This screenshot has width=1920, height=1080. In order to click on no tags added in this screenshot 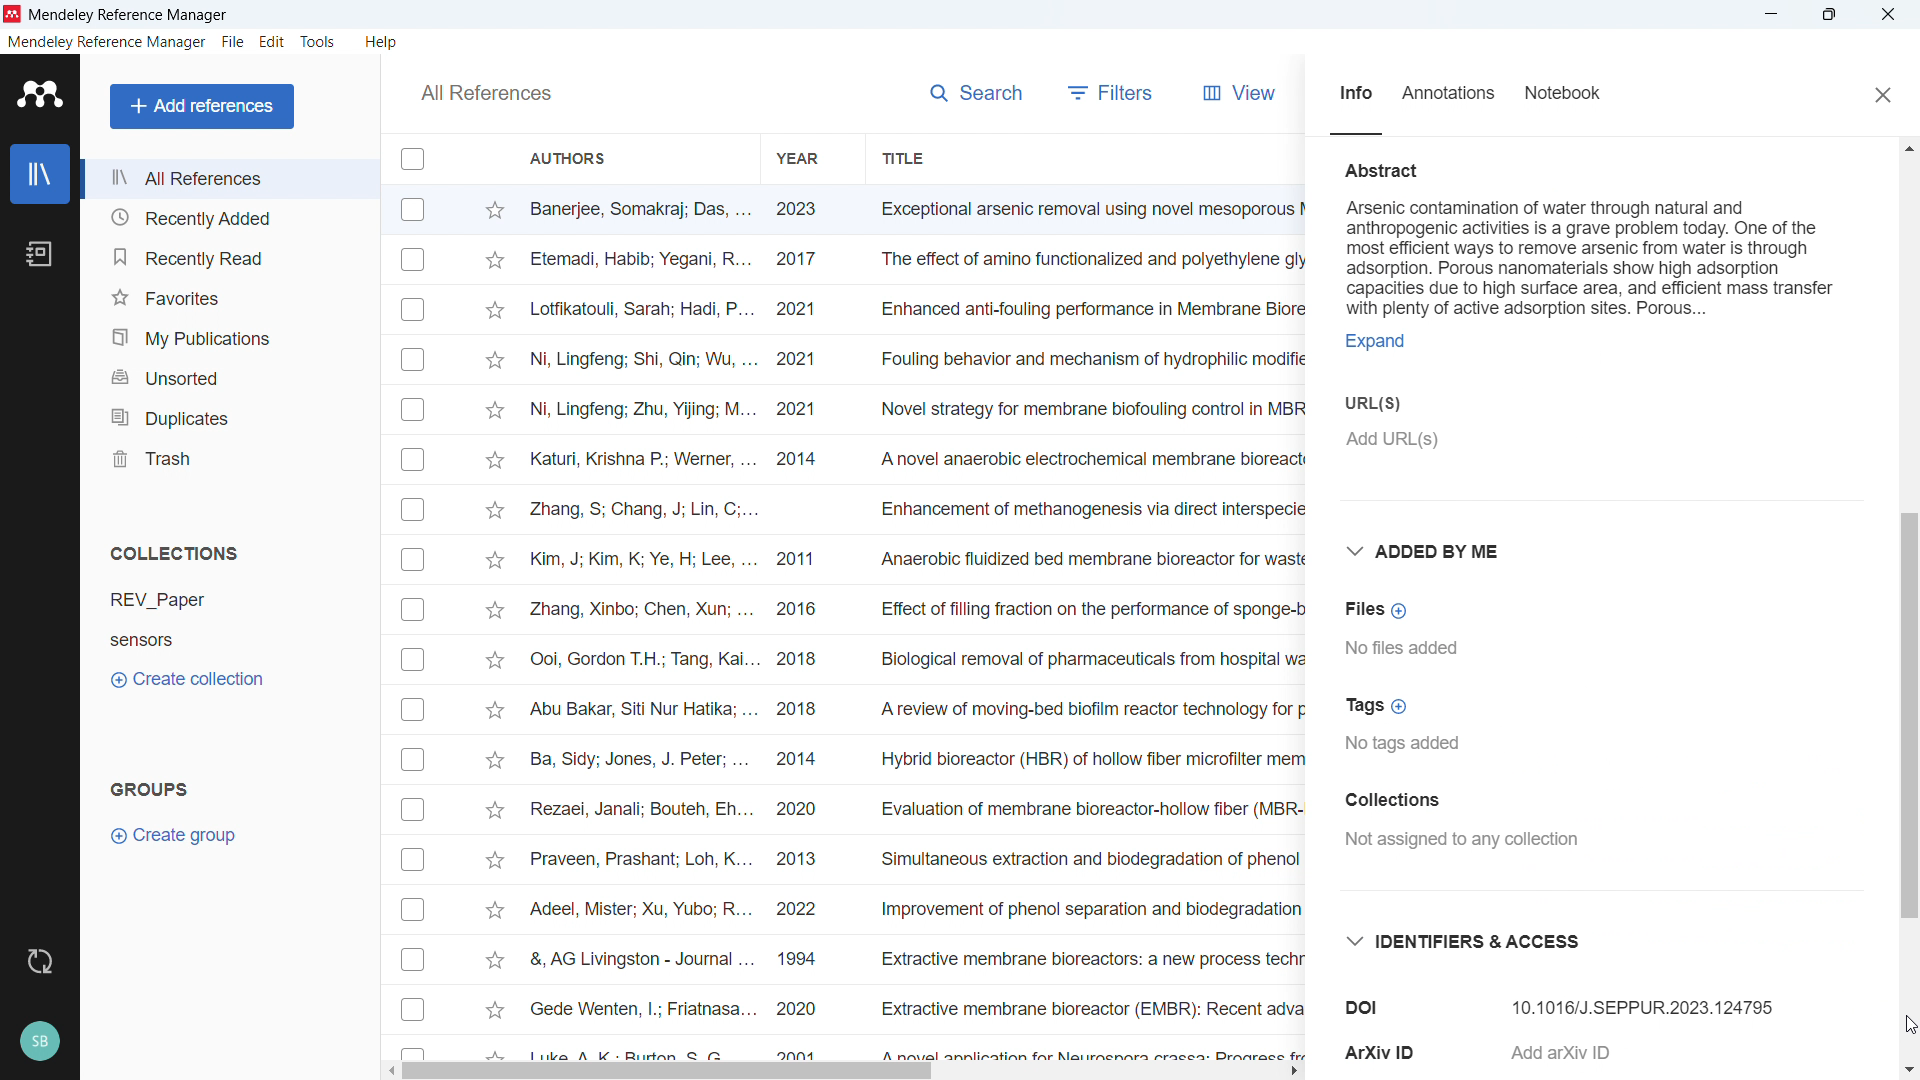, I will do `click(1408, 745)`.